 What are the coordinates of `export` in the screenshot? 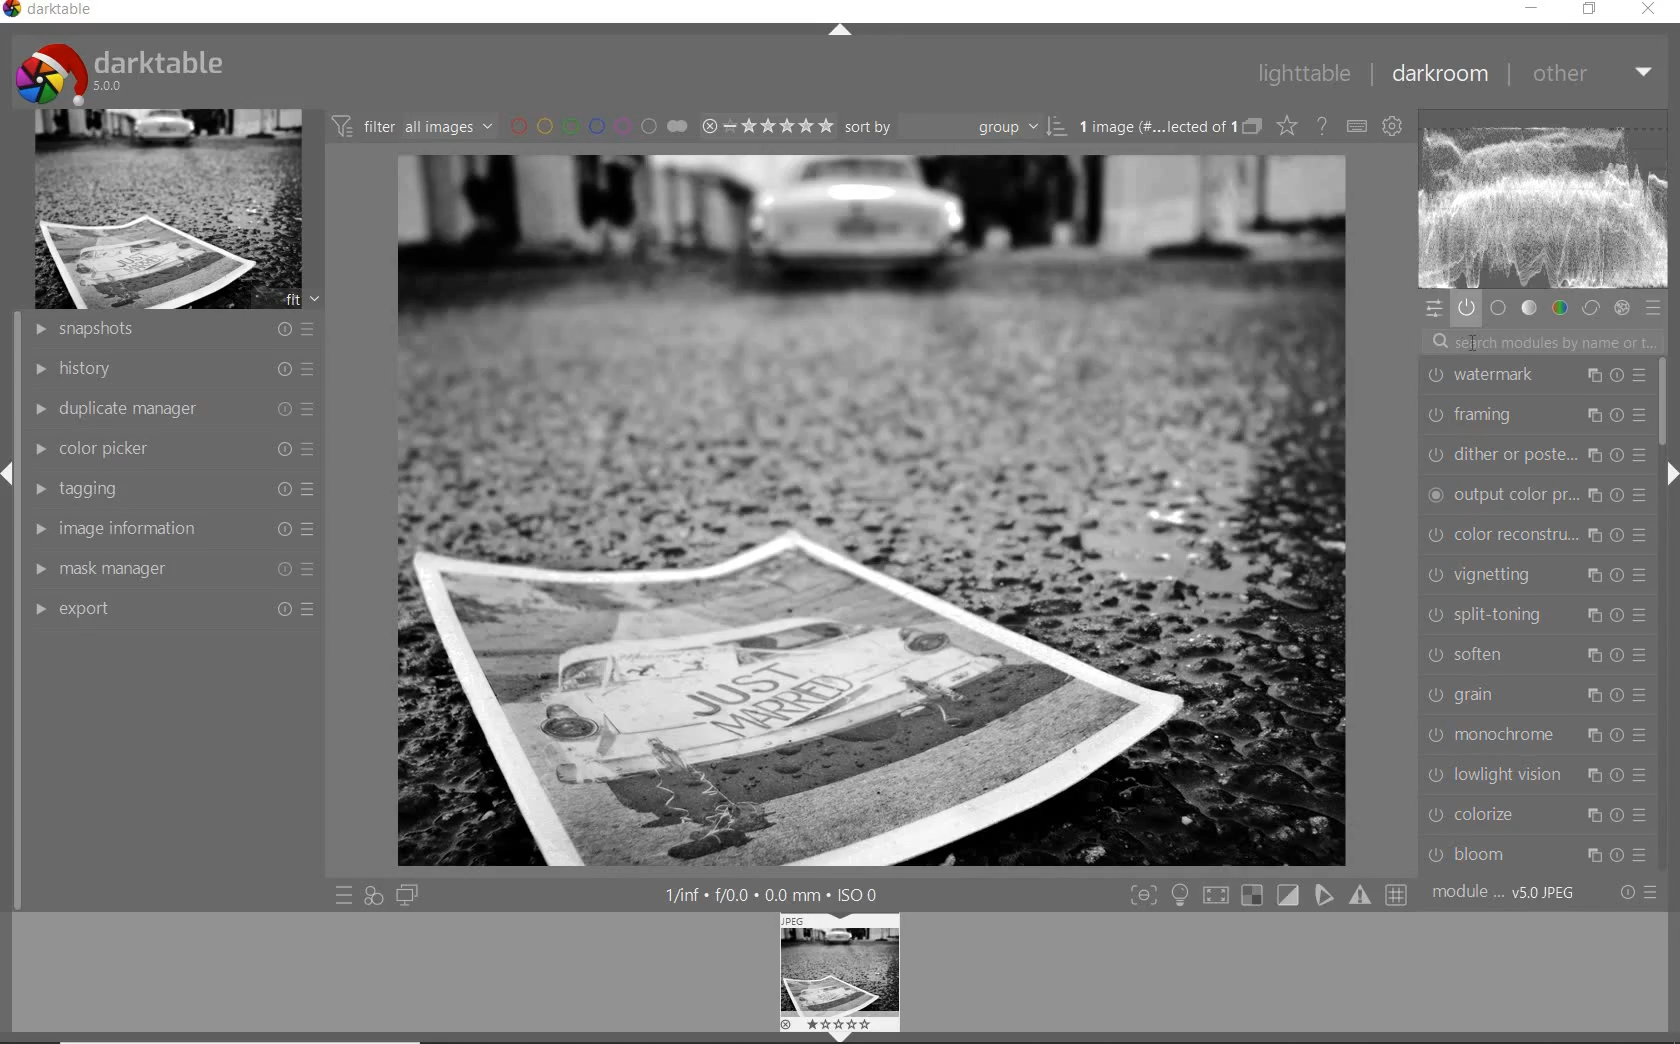 It's located at (172, 607).